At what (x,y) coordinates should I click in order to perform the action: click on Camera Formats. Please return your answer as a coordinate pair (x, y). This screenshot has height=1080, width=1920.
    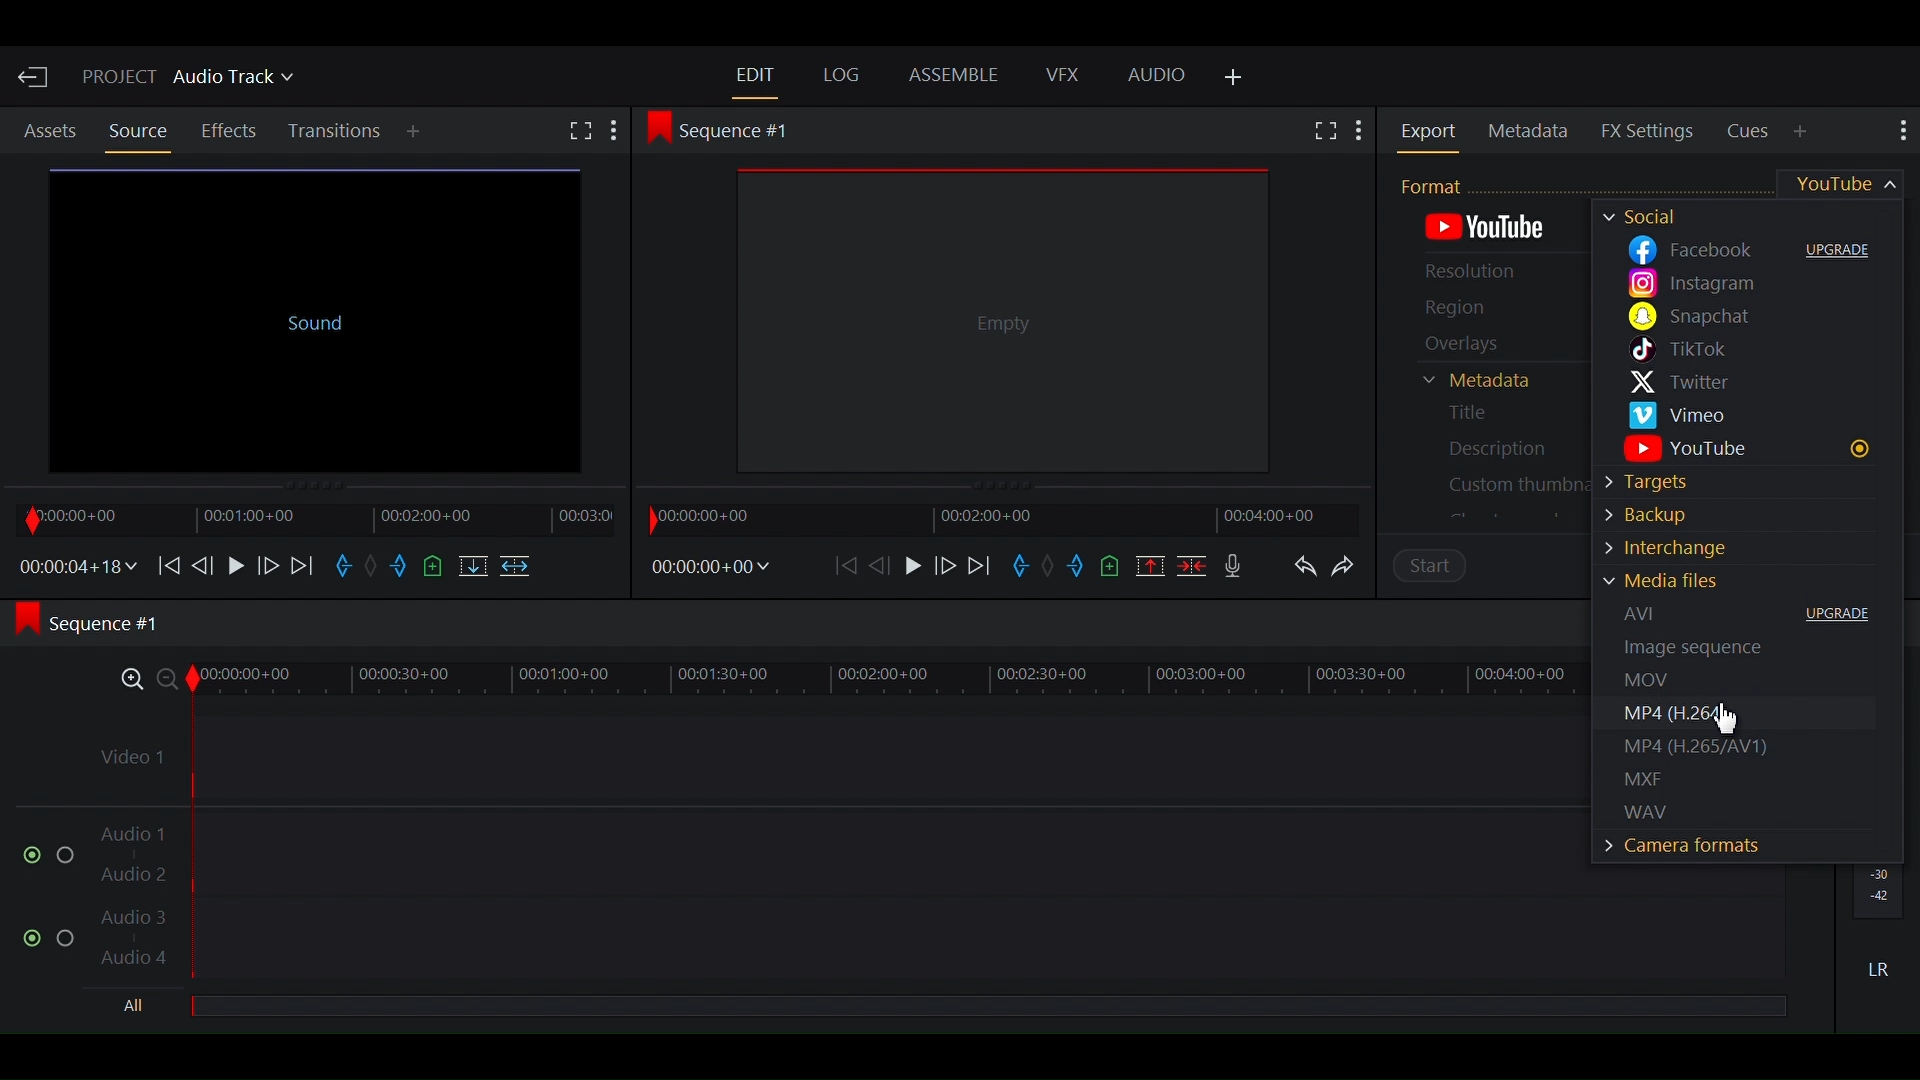
    Looking at the image, I should click on (1750, 847).